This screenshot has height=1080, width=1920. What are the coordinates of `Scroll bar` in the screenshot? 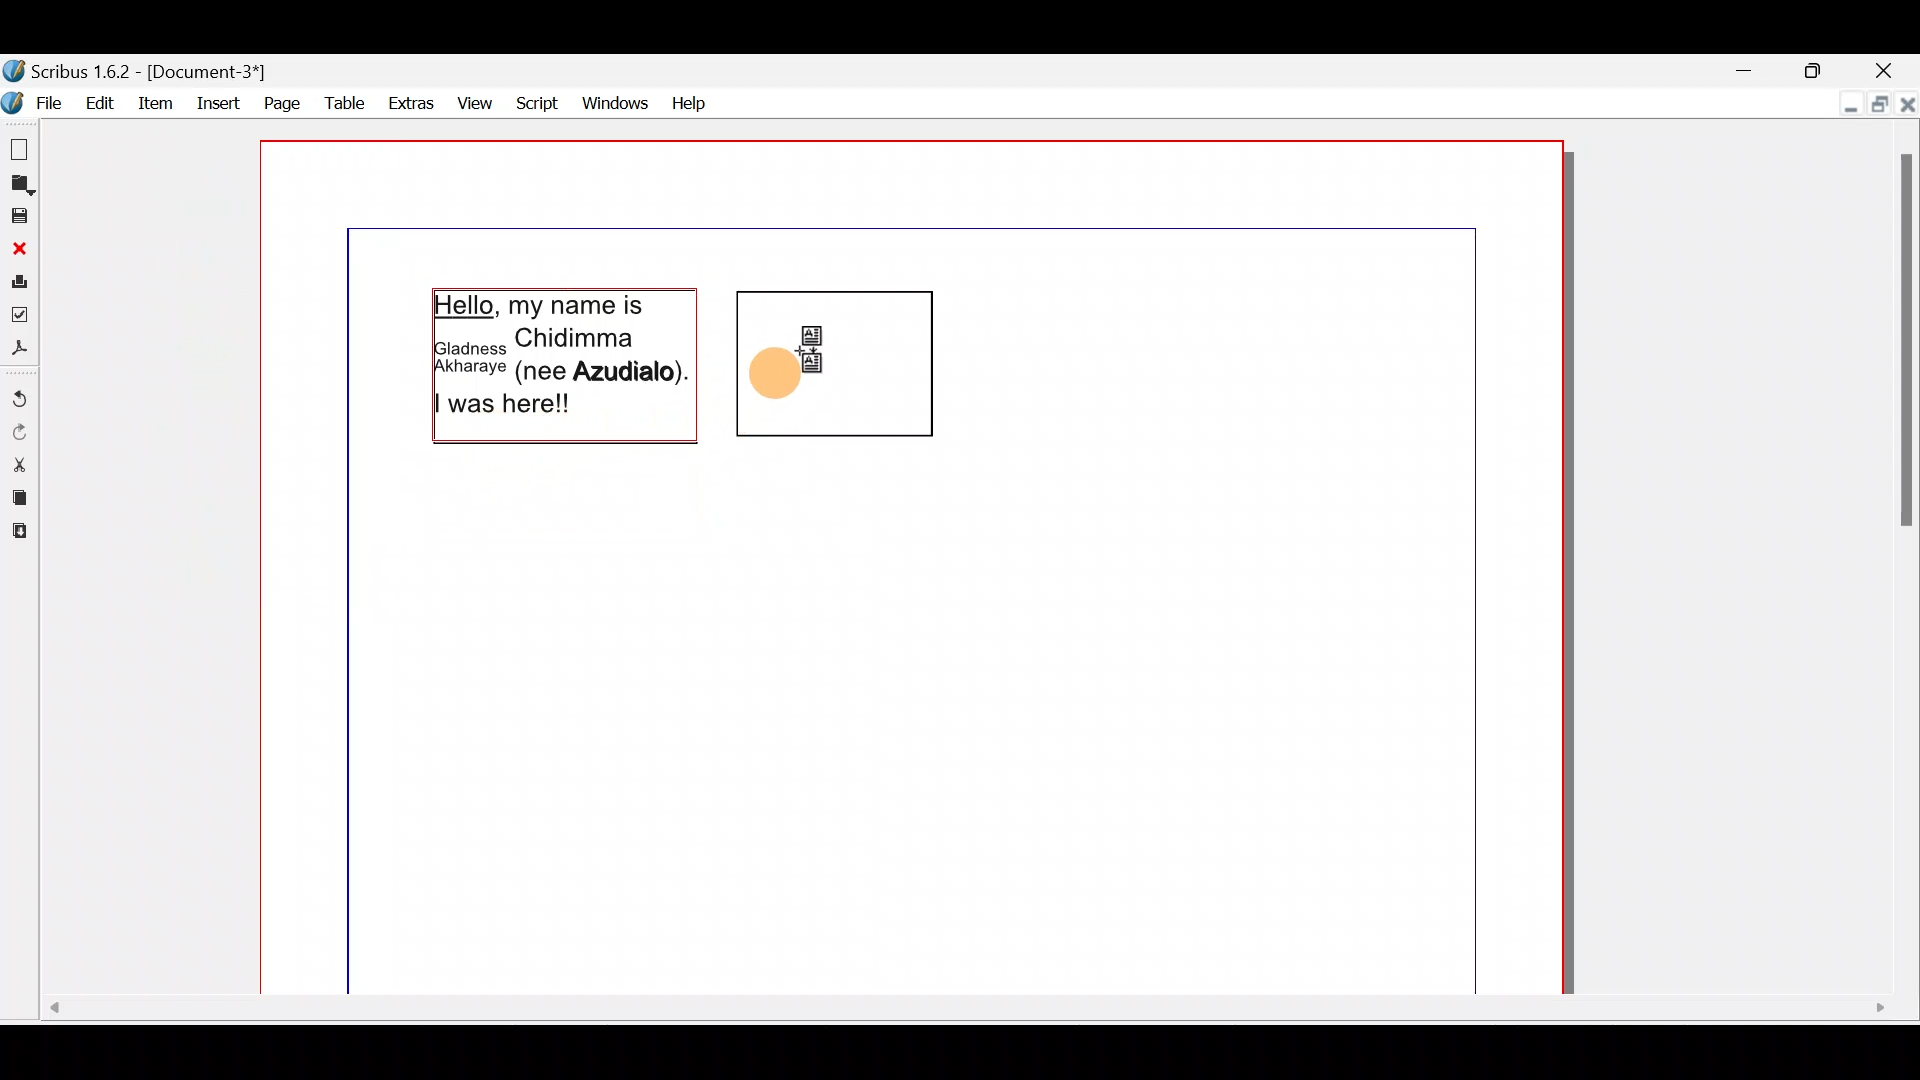 It's located at (963, 1017).